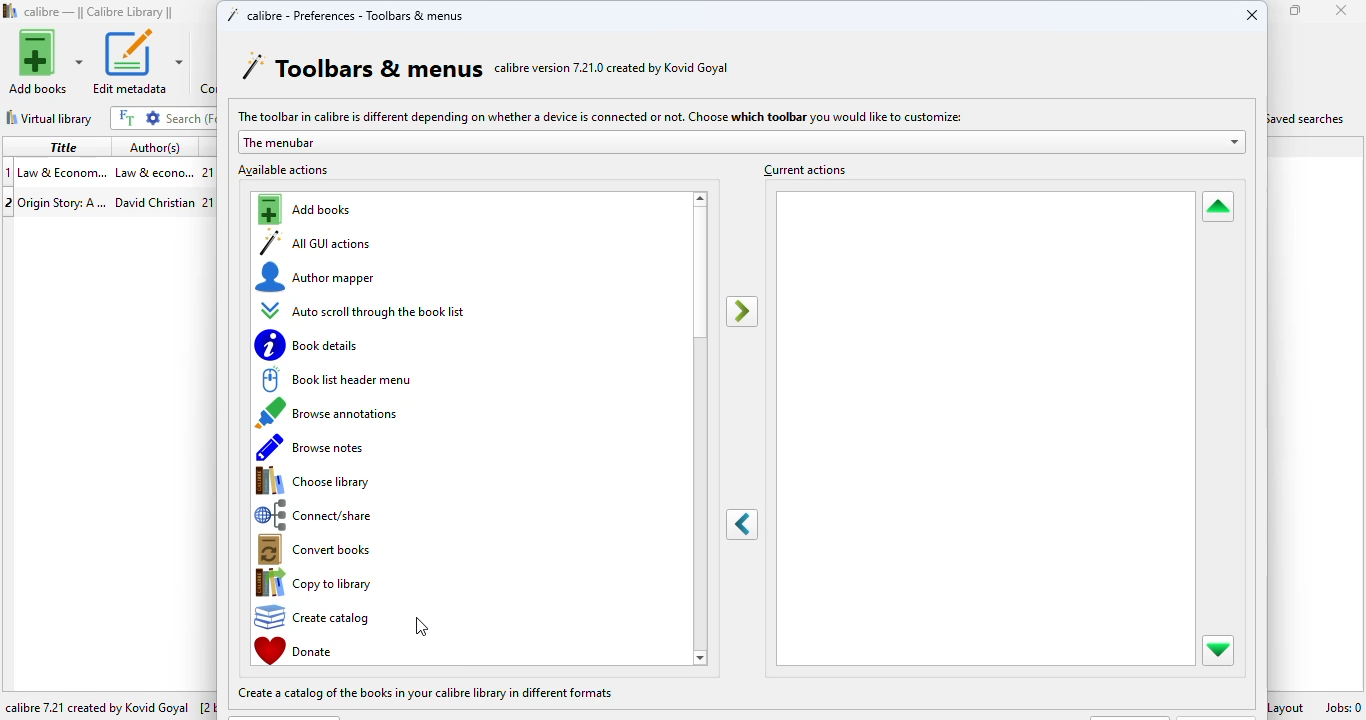 The width and height of the screenshot is (1366, 720). What do you see at coordinates (1289, 706) in the screenshot?
I see `layout` at bounding box center [1289, 706].